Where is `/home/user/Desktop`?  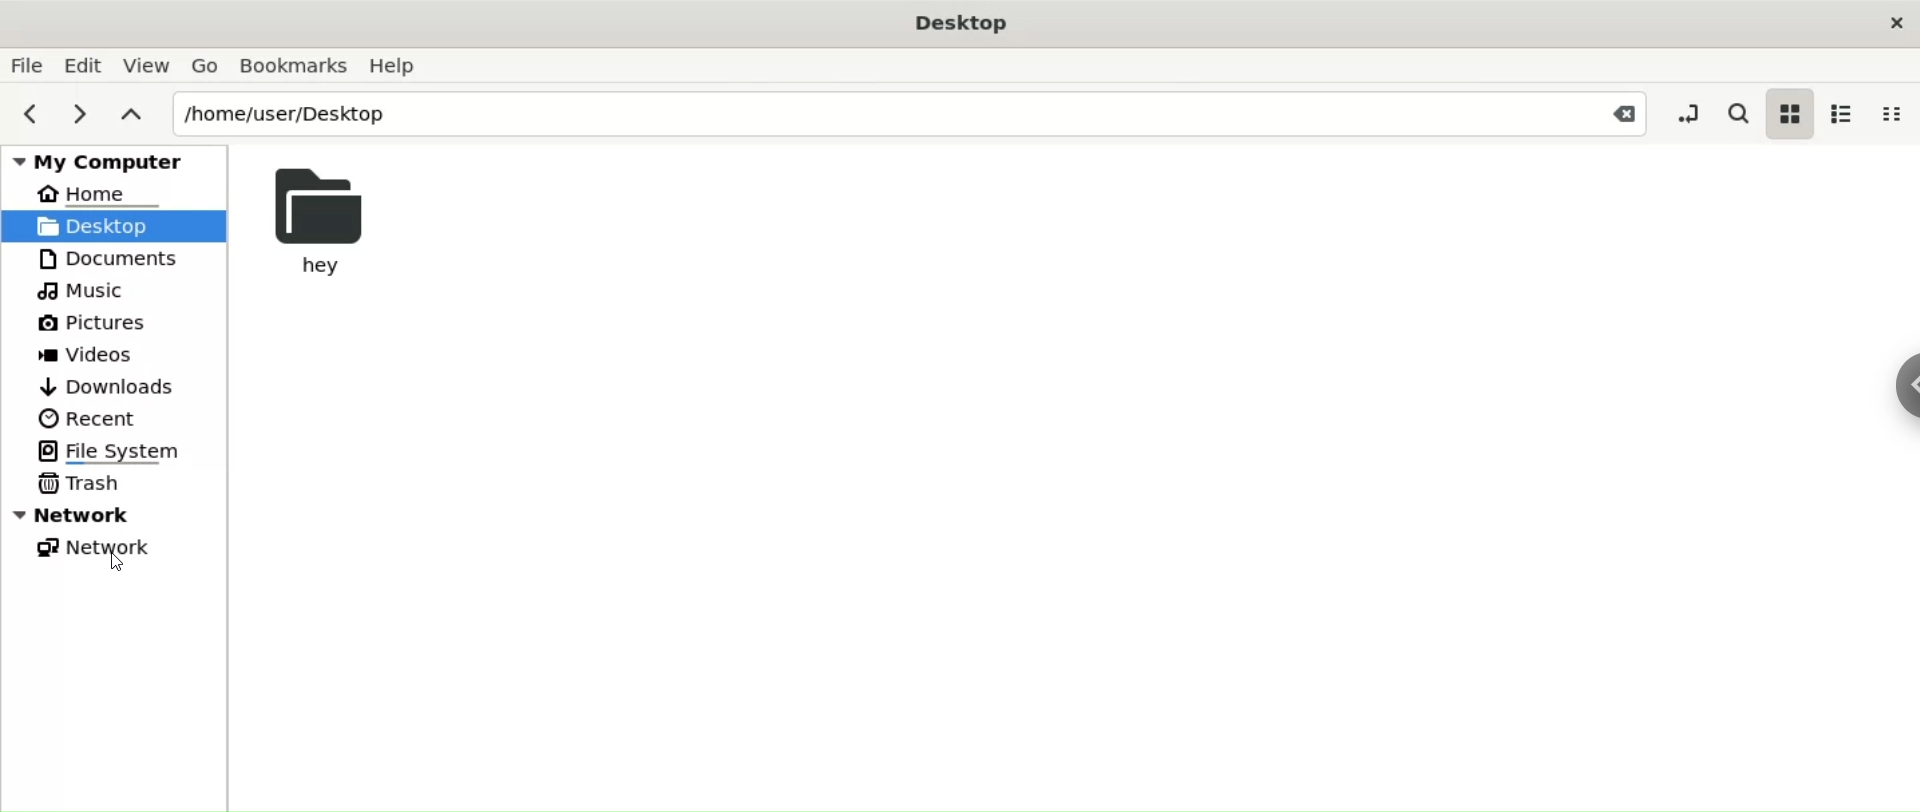
/home/user/Desktop is located at coordinates (851, 112).